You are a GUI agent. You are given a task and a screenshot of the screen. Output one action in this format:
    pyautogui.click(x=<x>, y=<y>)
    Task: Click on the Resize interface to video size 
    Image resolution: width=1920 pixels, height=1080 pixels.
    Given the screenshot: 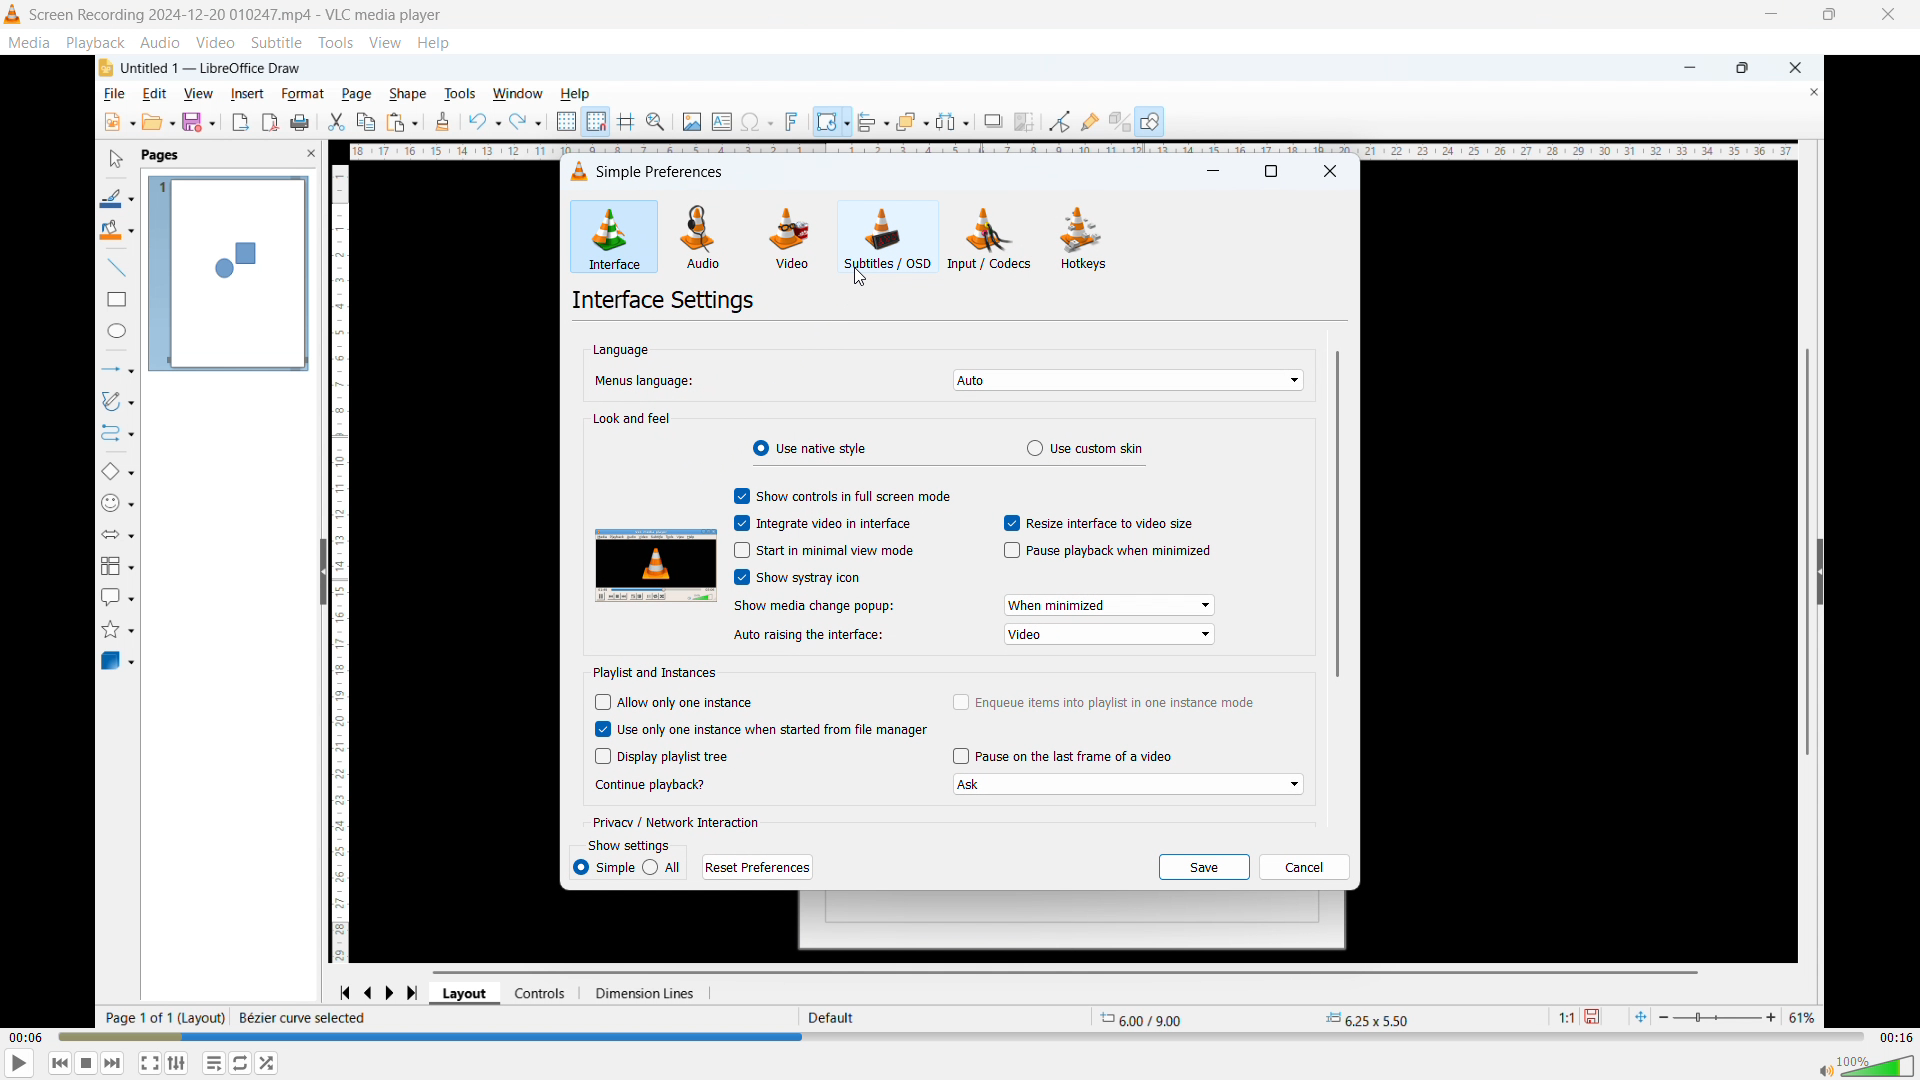 What is the action you would take?
    pyautogui.click(x=1097, y=521)
    